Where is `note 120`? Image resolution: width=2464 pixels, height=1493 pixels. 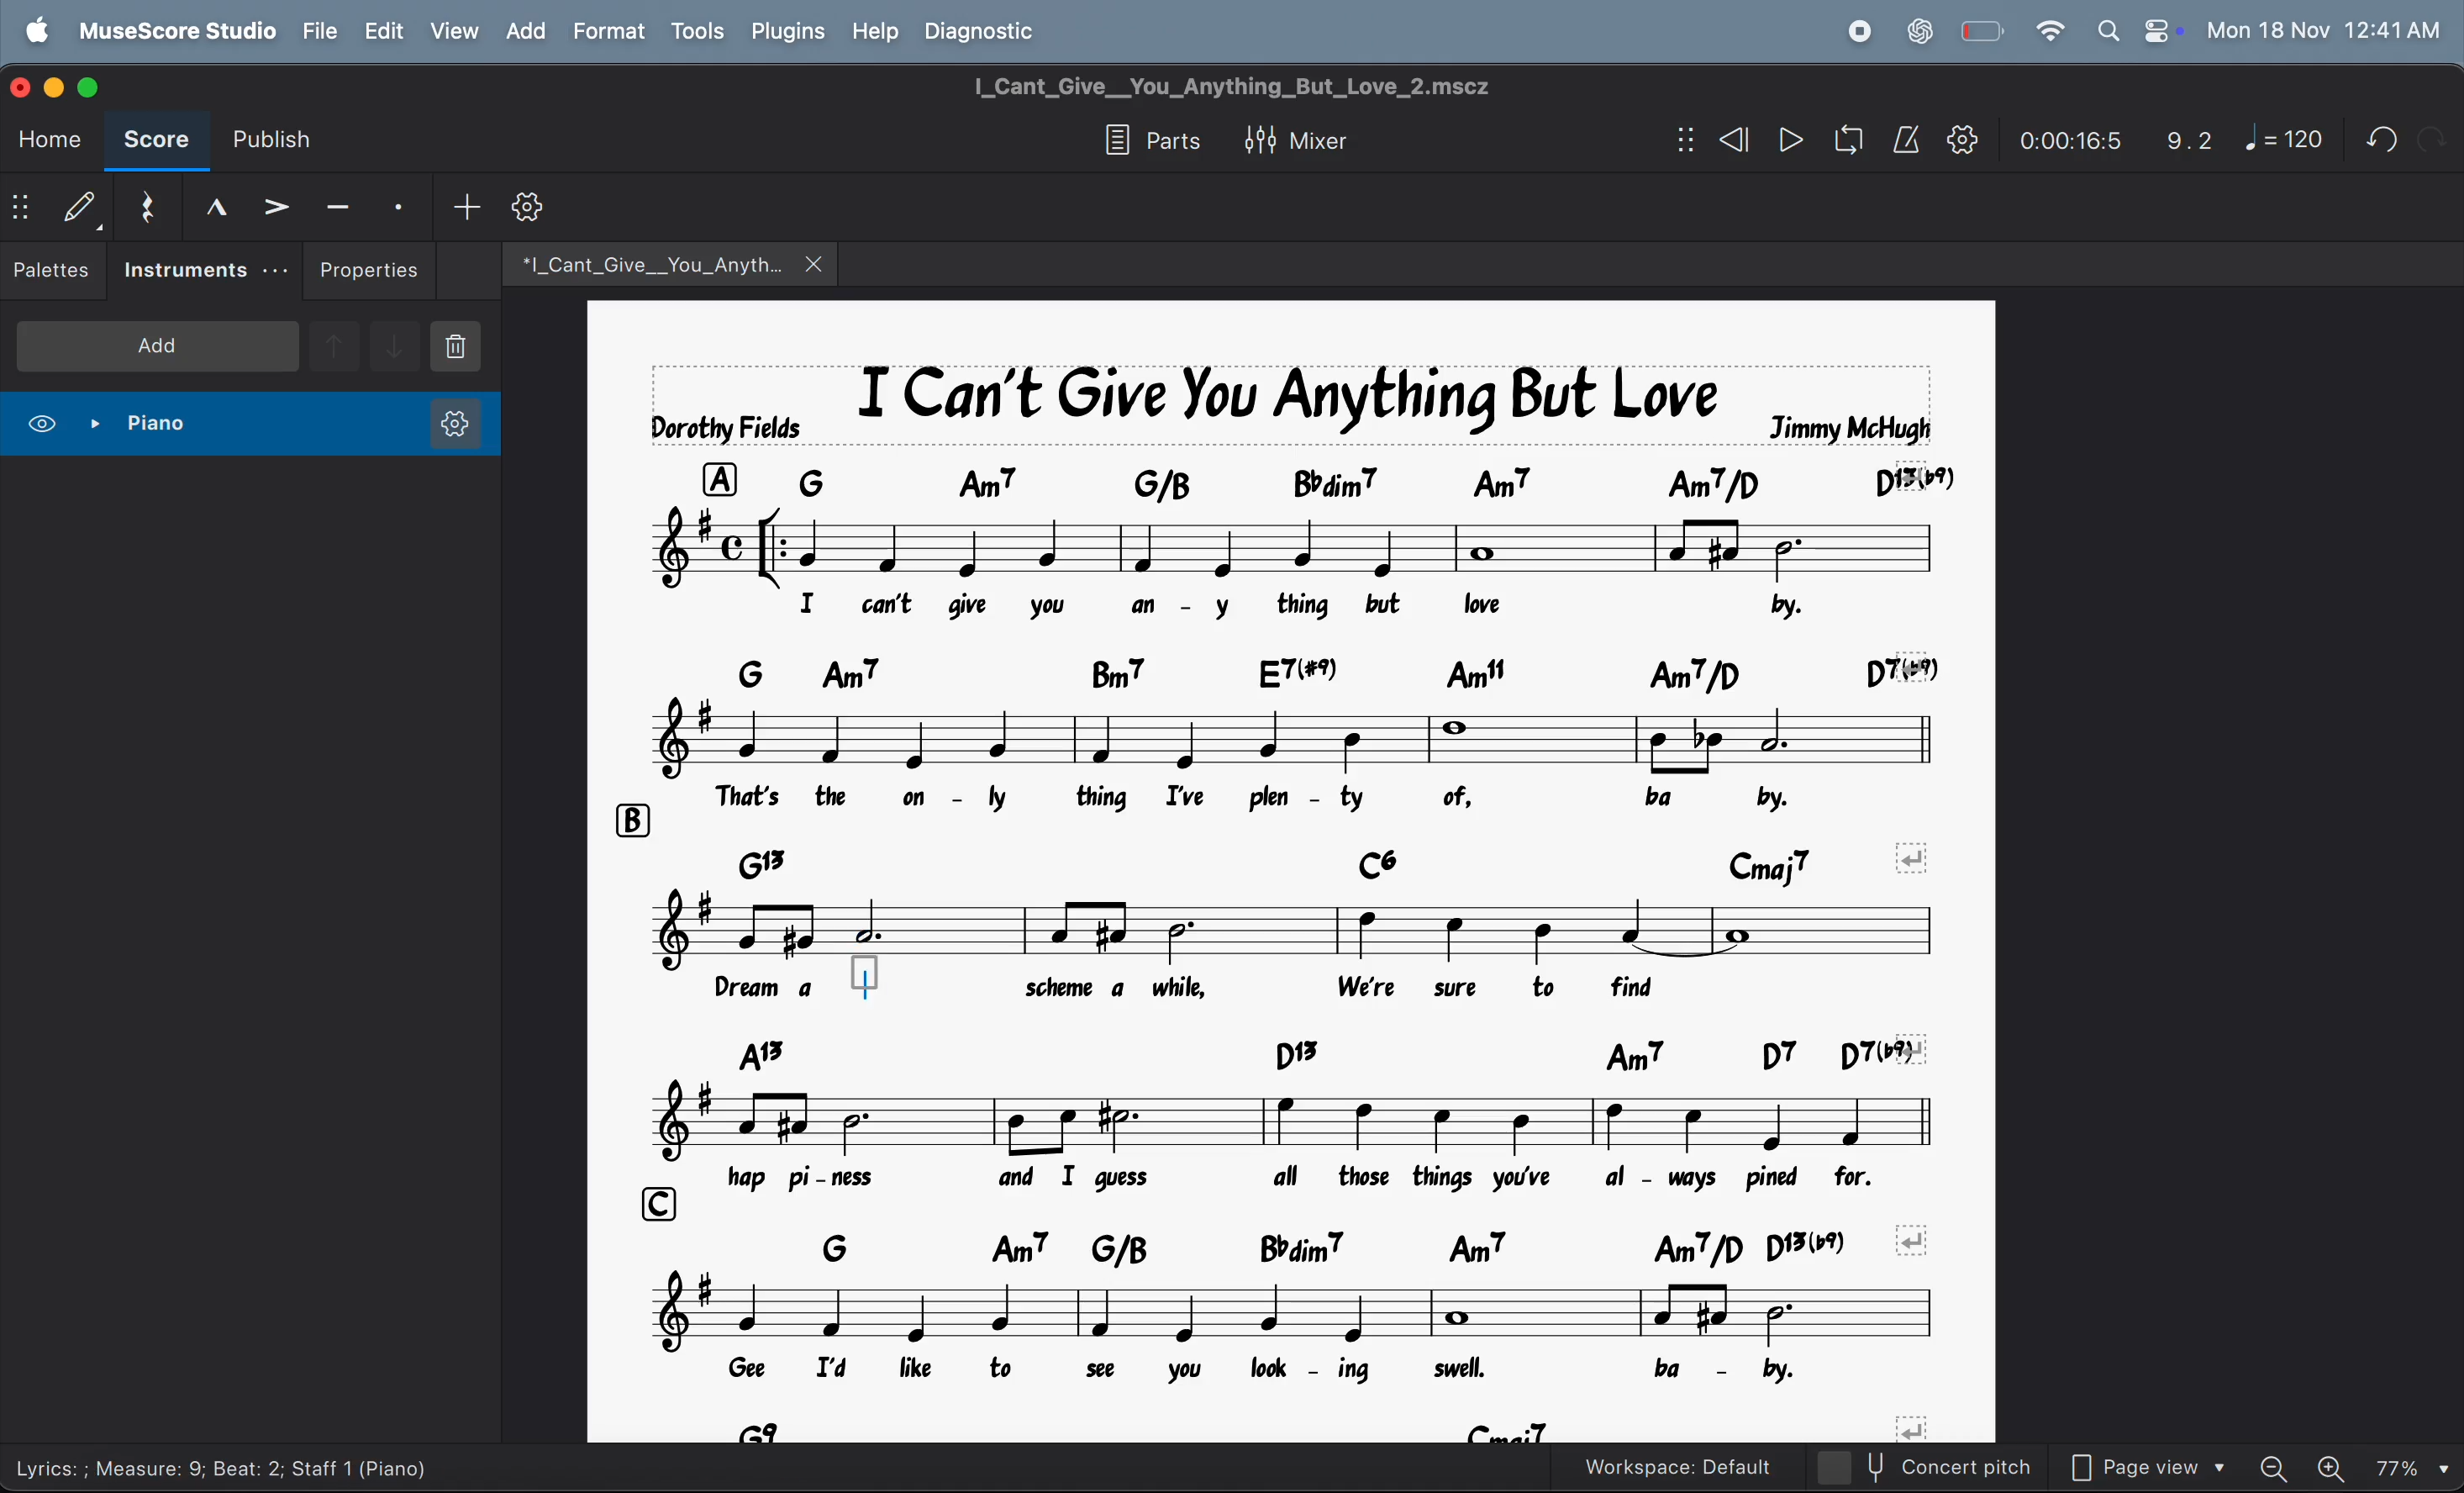
note 120 is located at coordinates (2286, 141).